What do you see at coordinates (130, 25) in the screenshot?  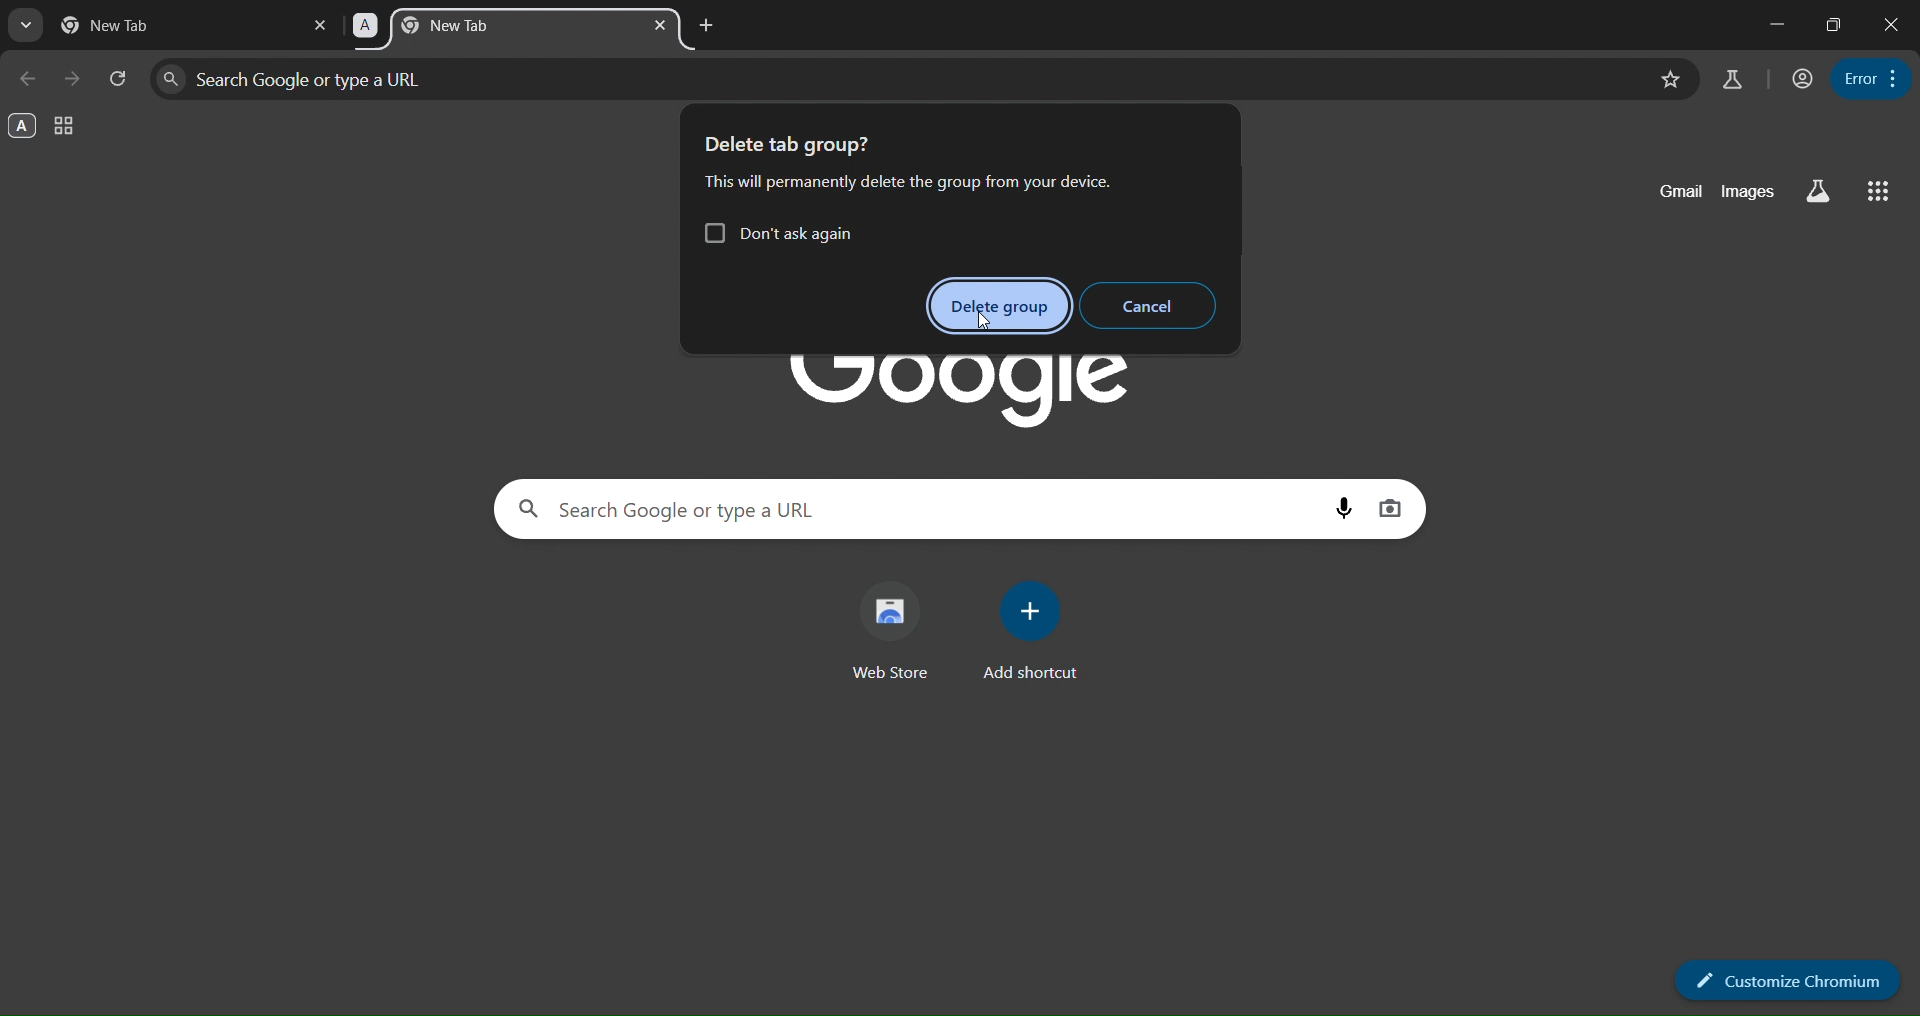 I see `new tab` at bounding box center [130, 25].